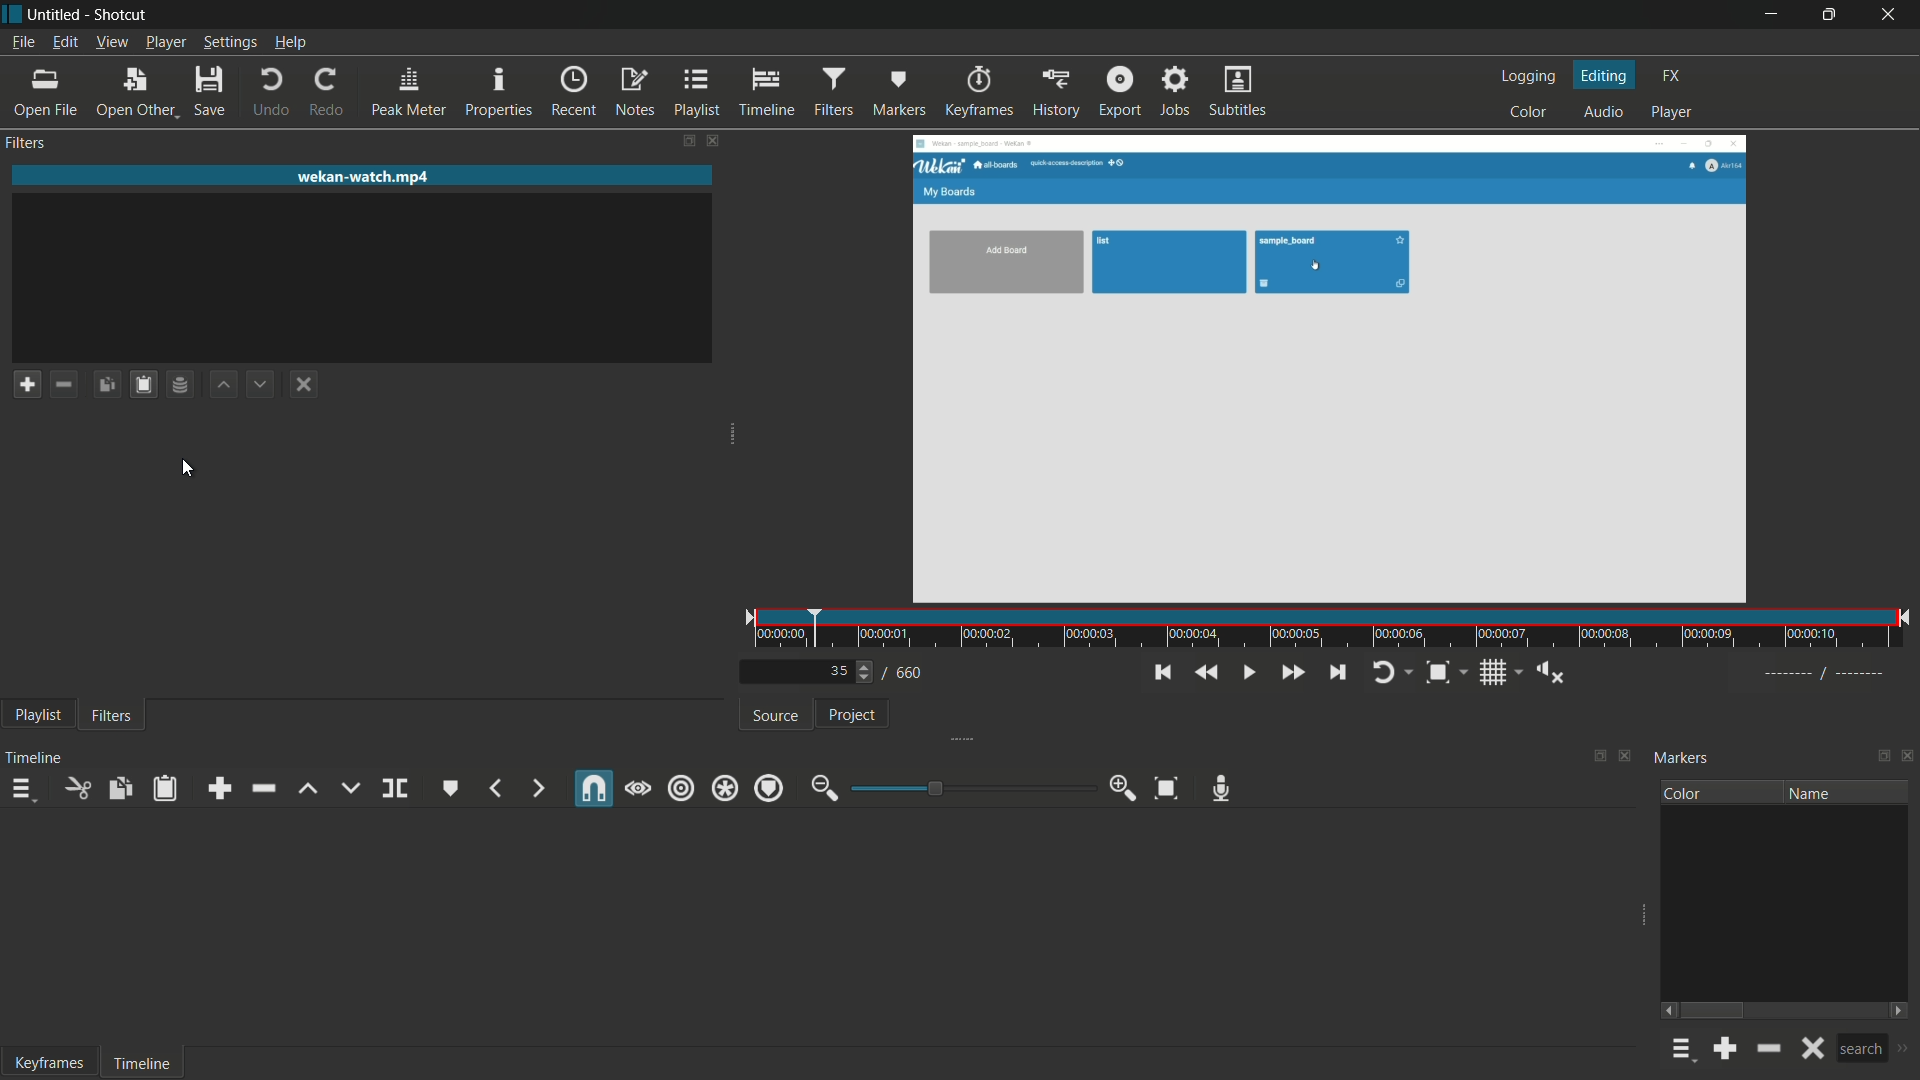 The width and height of the screenshot is (1920, 1080). Describe the element at coordinates (1878, 757) in the screenshot. I see `change layout` at that location.